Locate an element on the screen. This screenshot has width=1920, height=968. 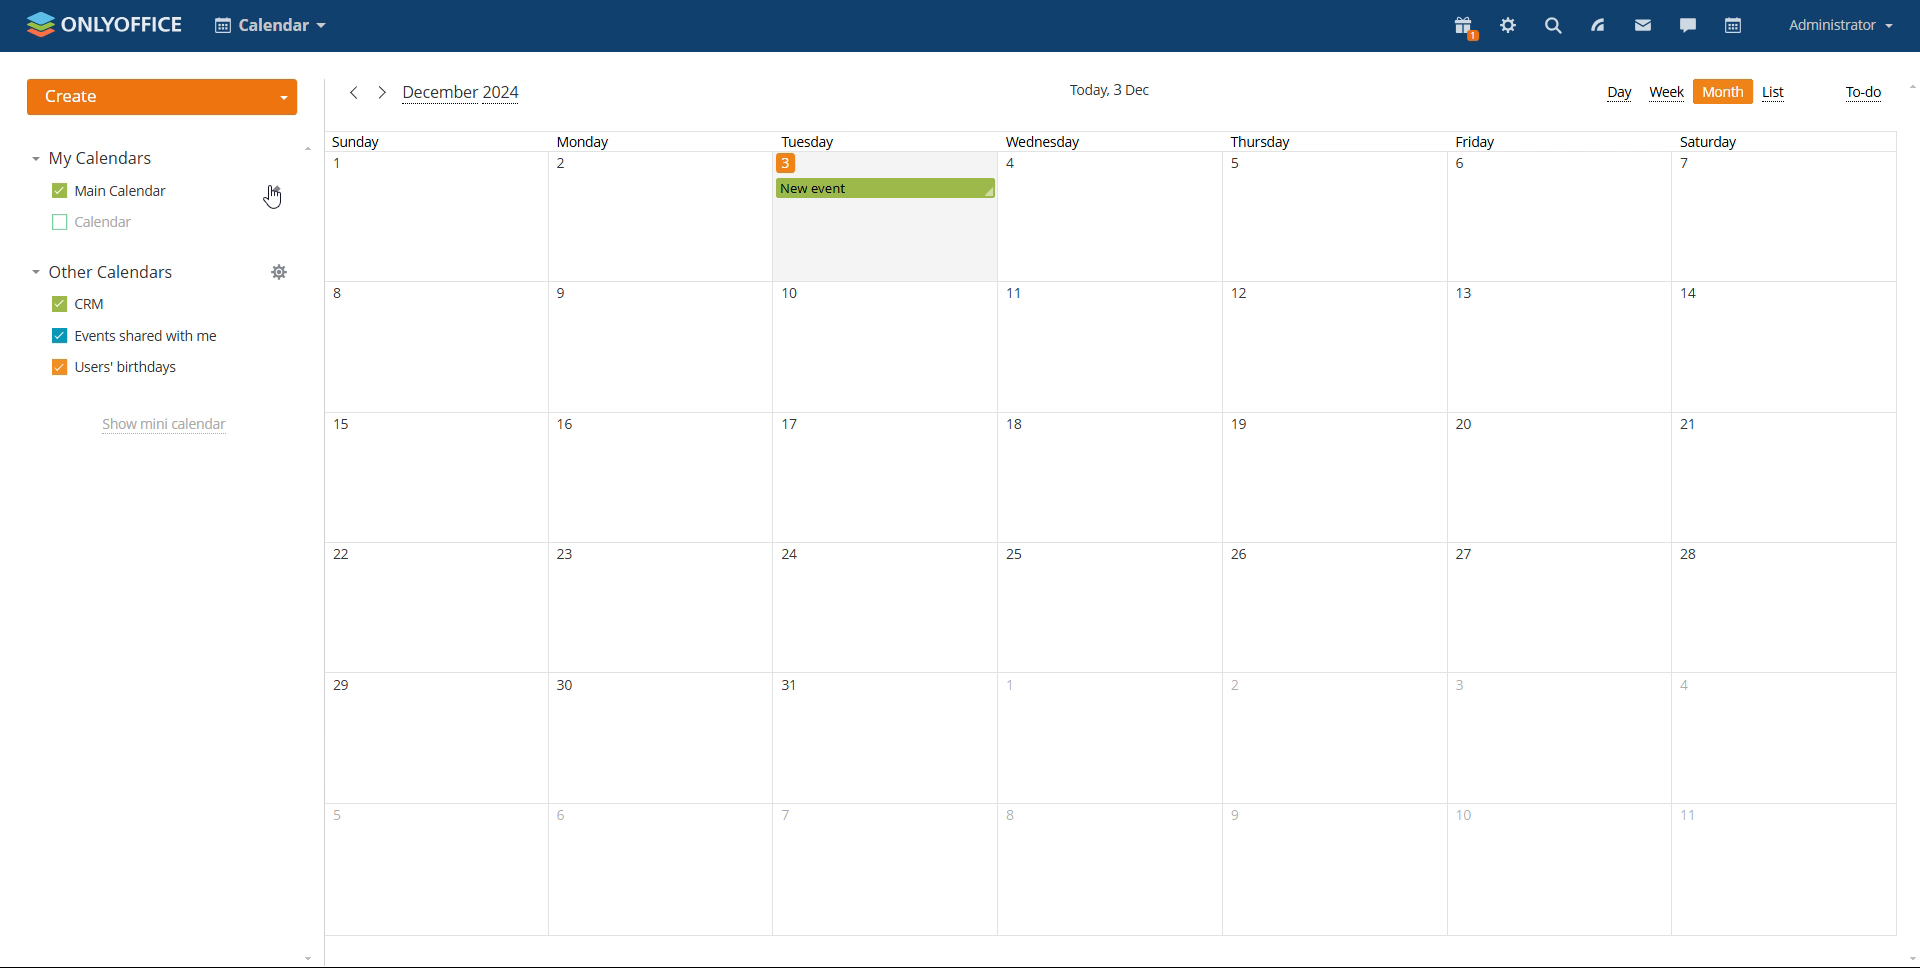
monday is located at coordinates (641, 141).